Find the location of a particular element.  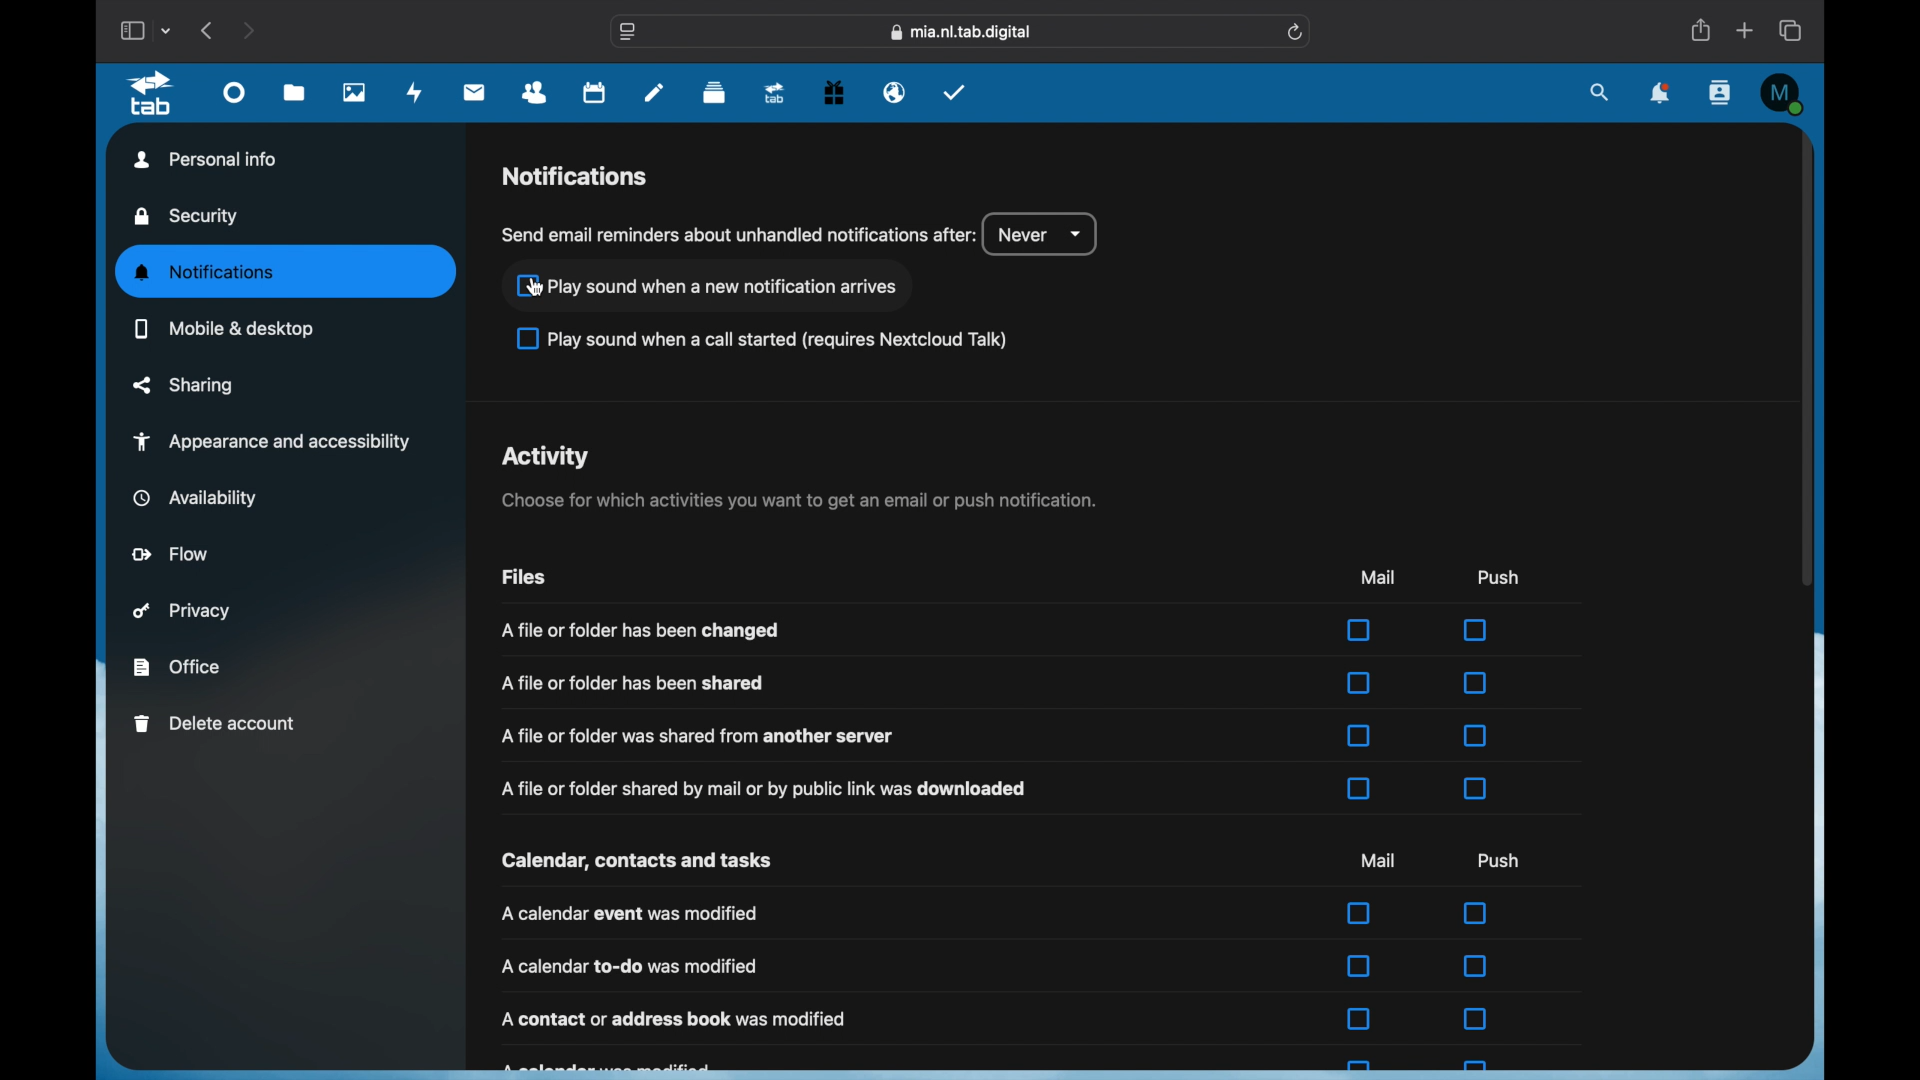

delete account is located at coordinates (216, 724).